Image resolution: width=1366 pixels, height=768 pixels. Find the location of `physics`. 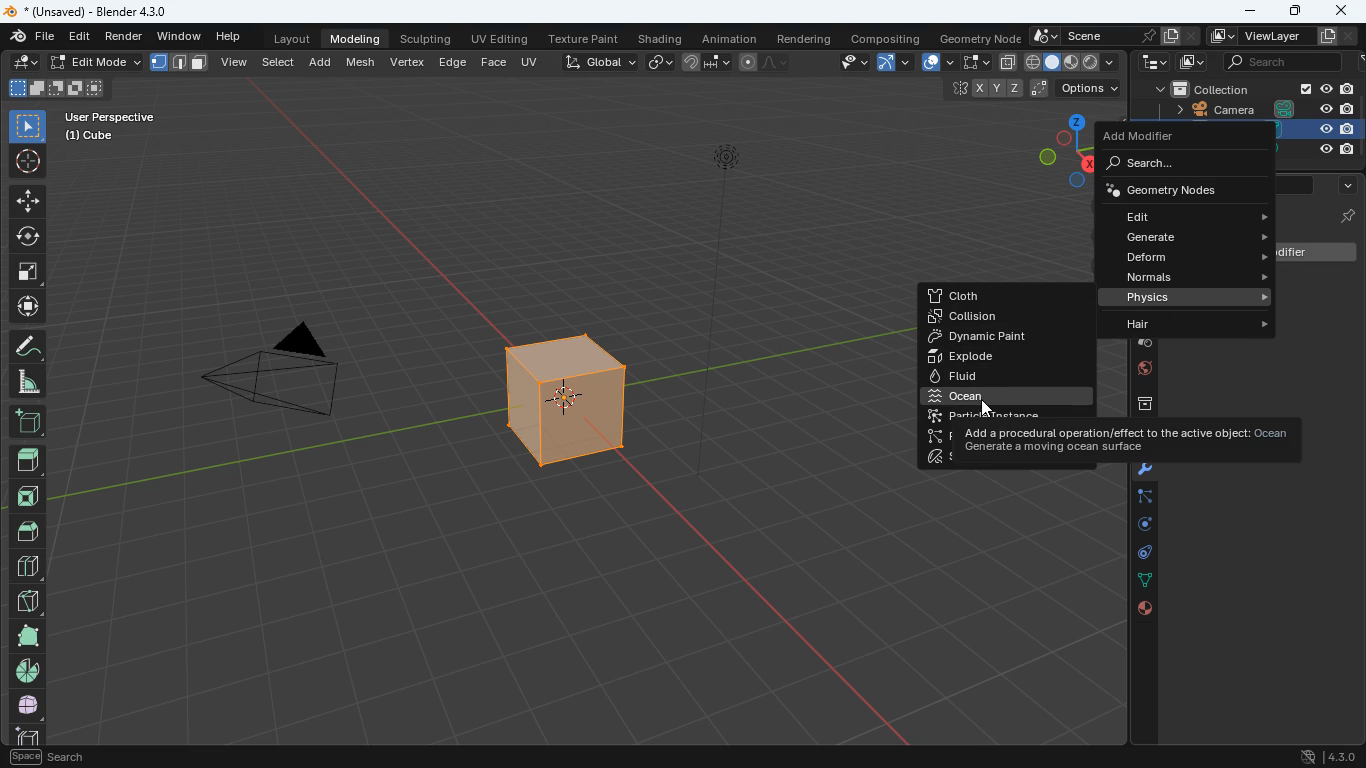

physics is located at coordinates (1198, 298).